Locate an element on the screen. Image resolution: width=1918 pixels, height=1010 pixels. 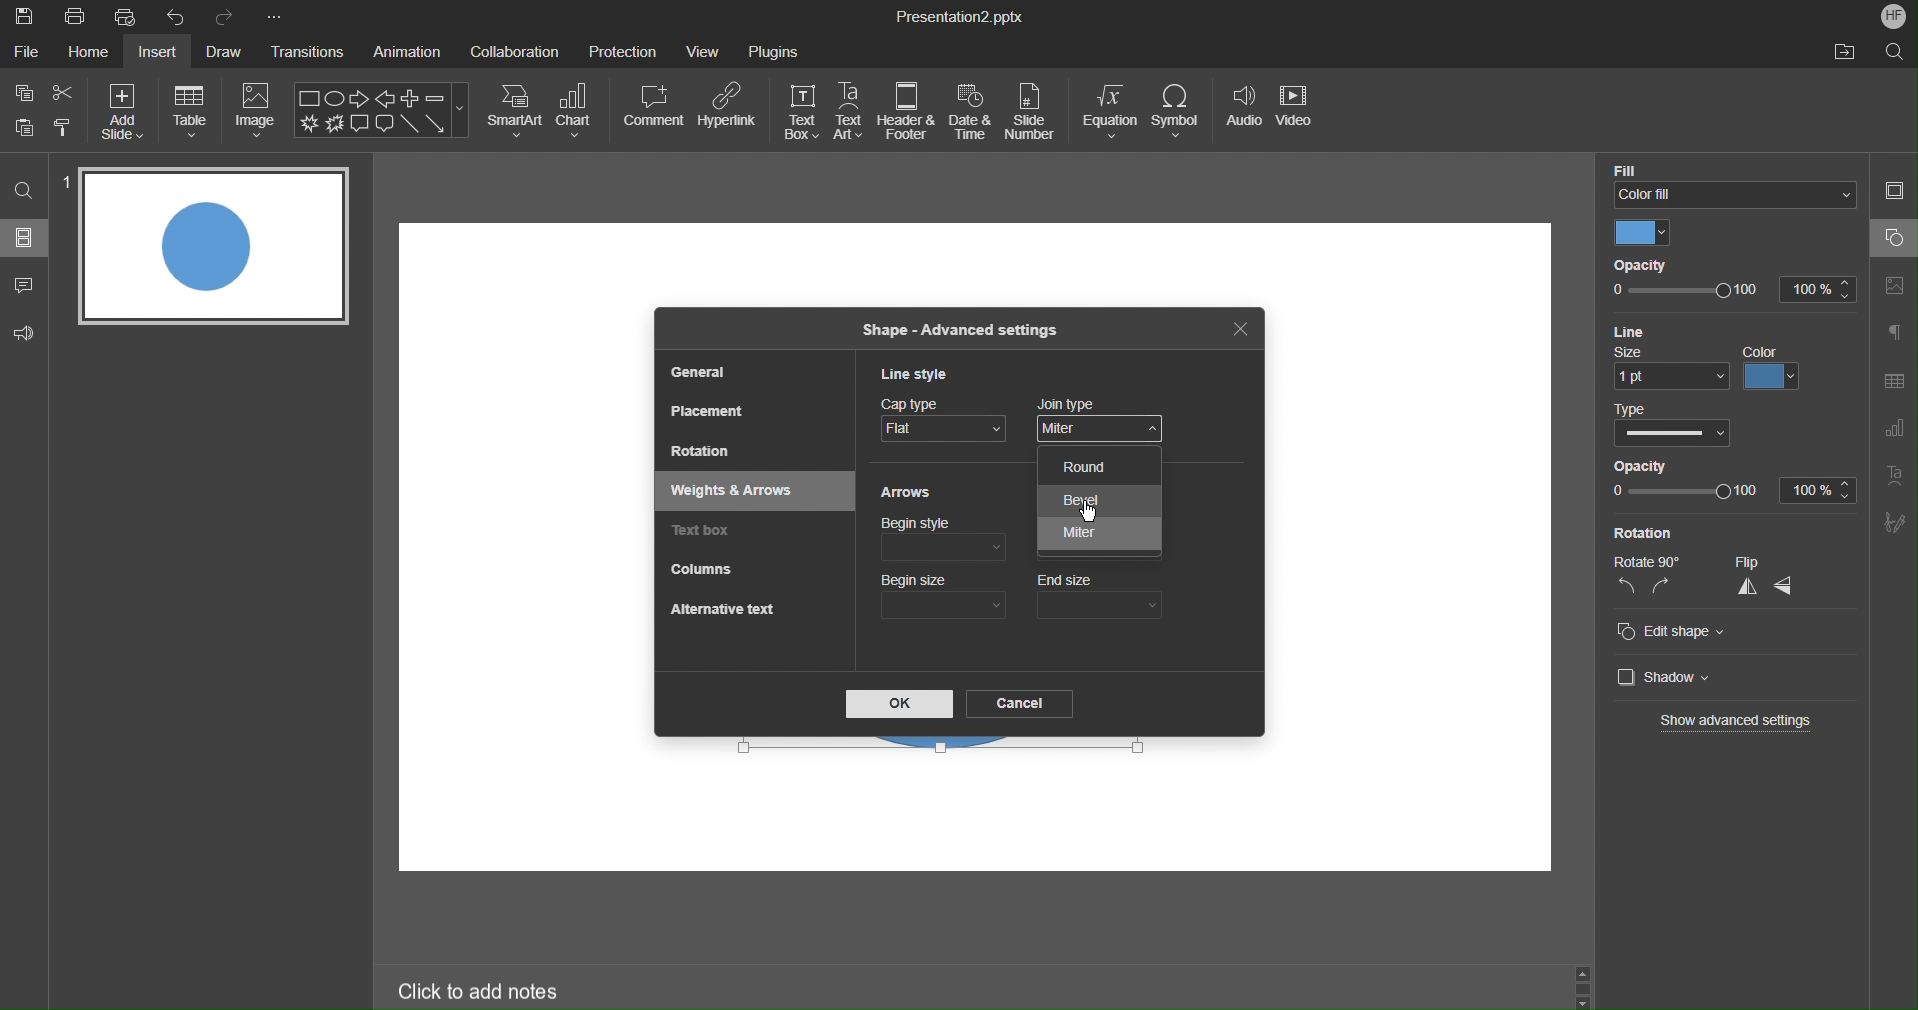
Join Type is located at coordinates (1106, 418).